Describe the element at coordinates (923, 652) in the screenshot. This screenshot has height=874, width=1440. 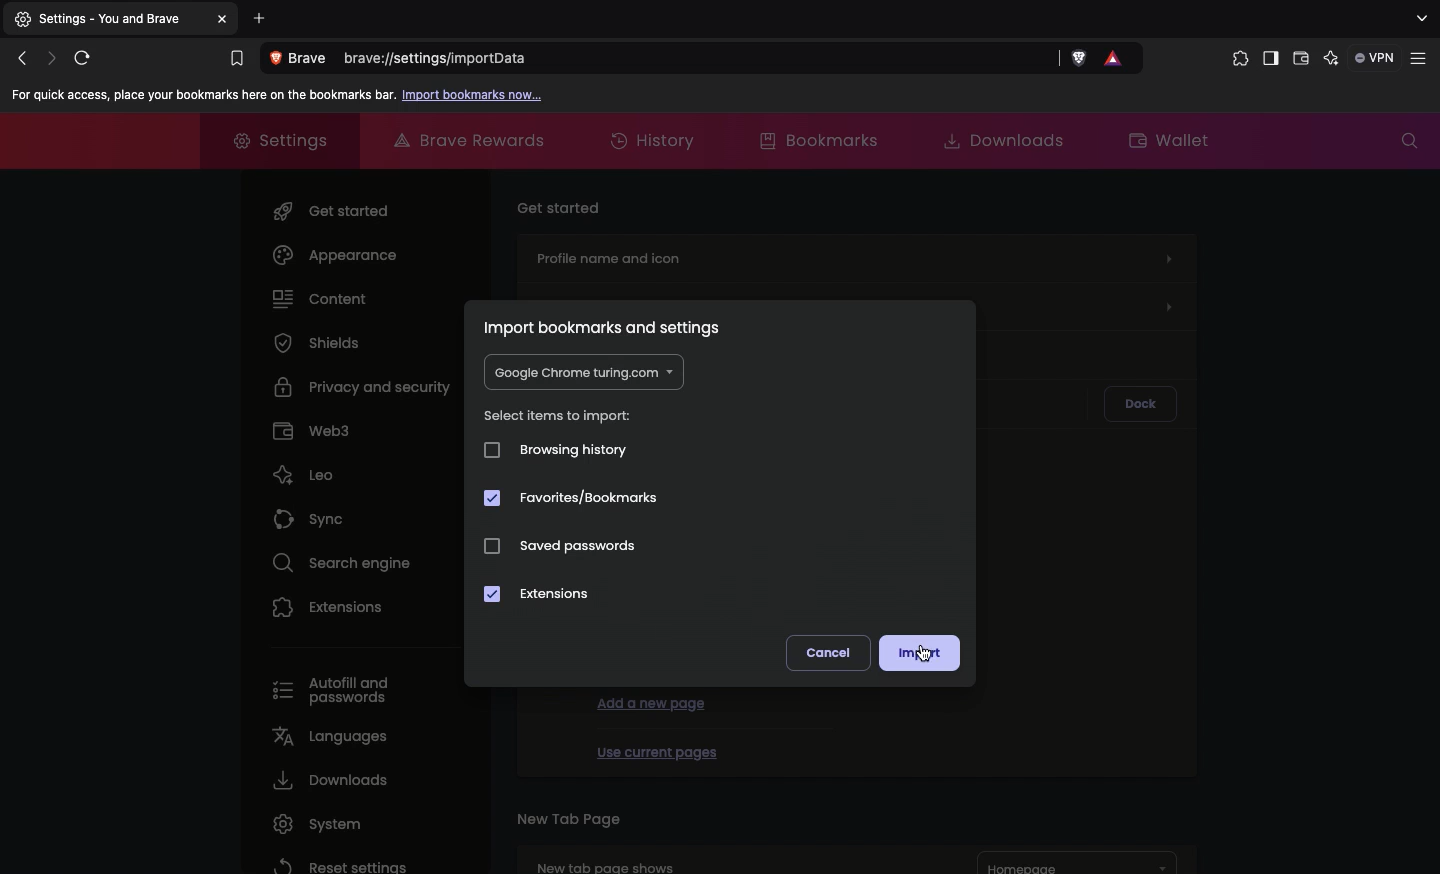
I see `Clicking on import` at that location.